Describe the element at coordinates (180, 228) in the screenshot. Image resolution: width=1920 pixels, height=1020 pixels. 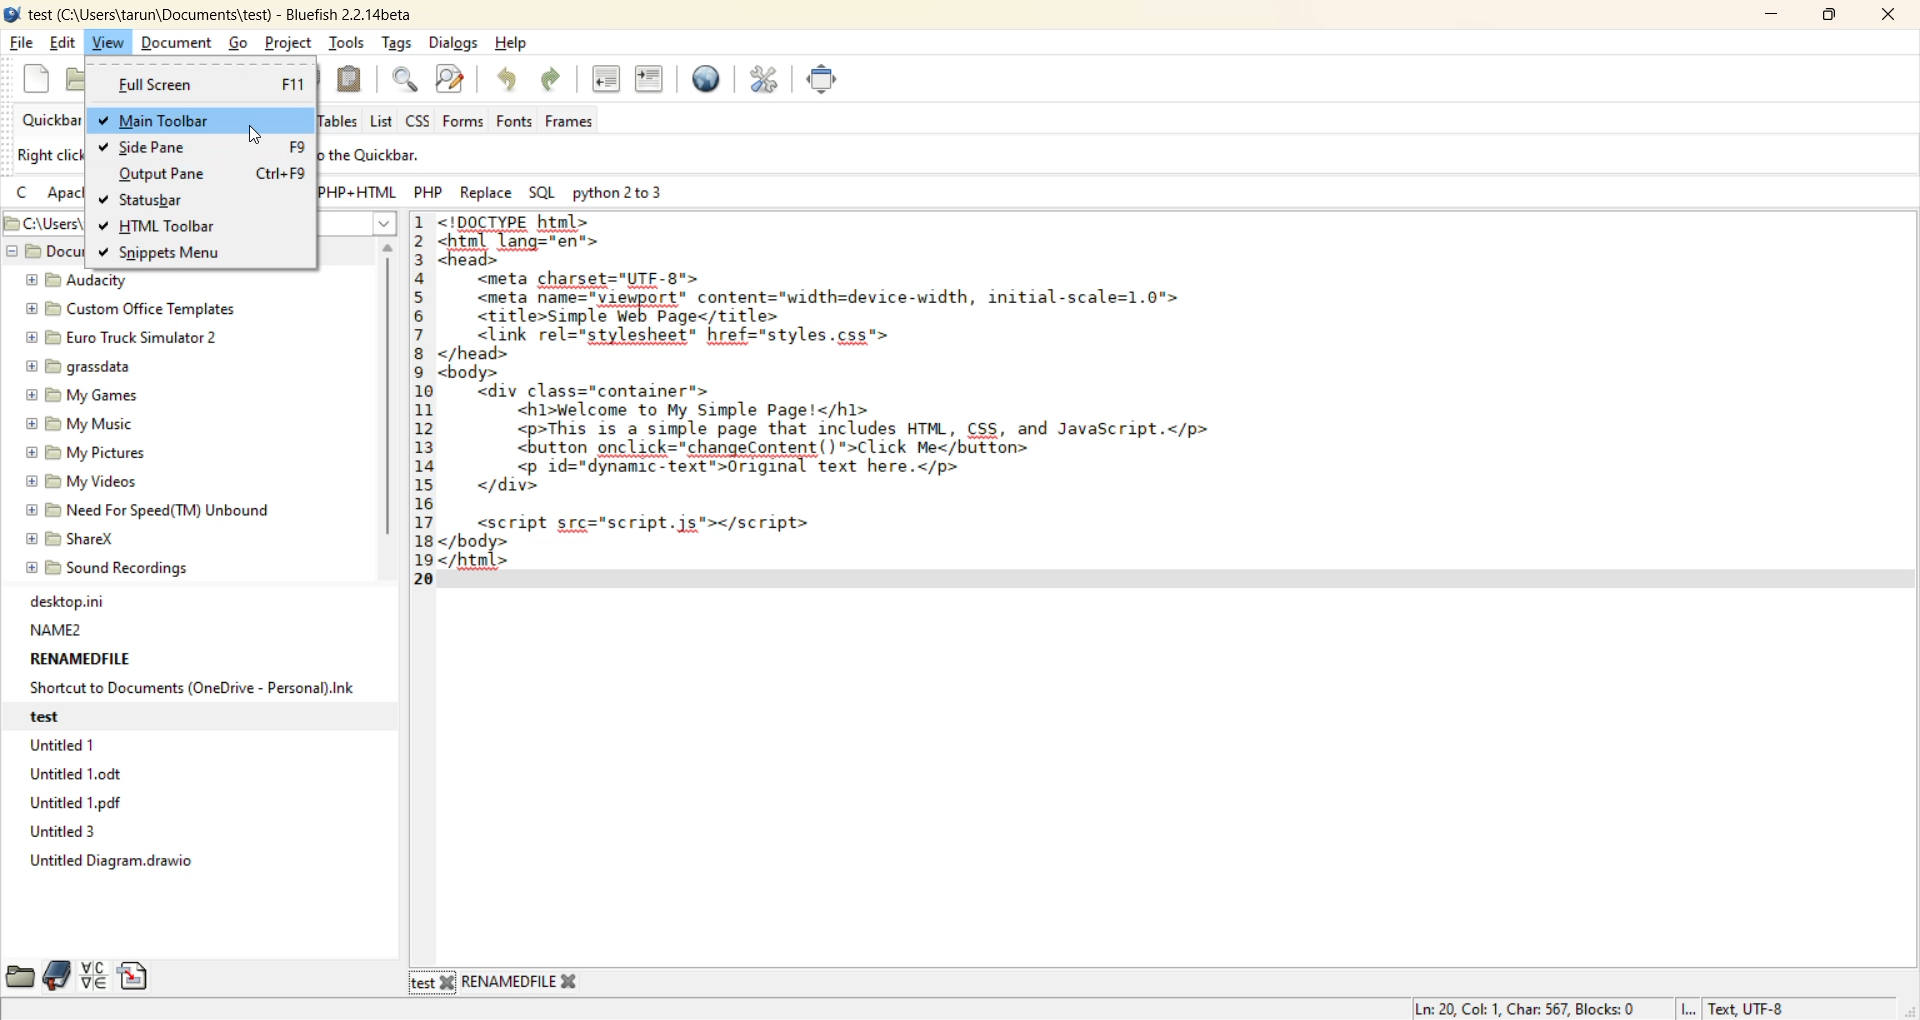
I see `html toolbar` at that location.